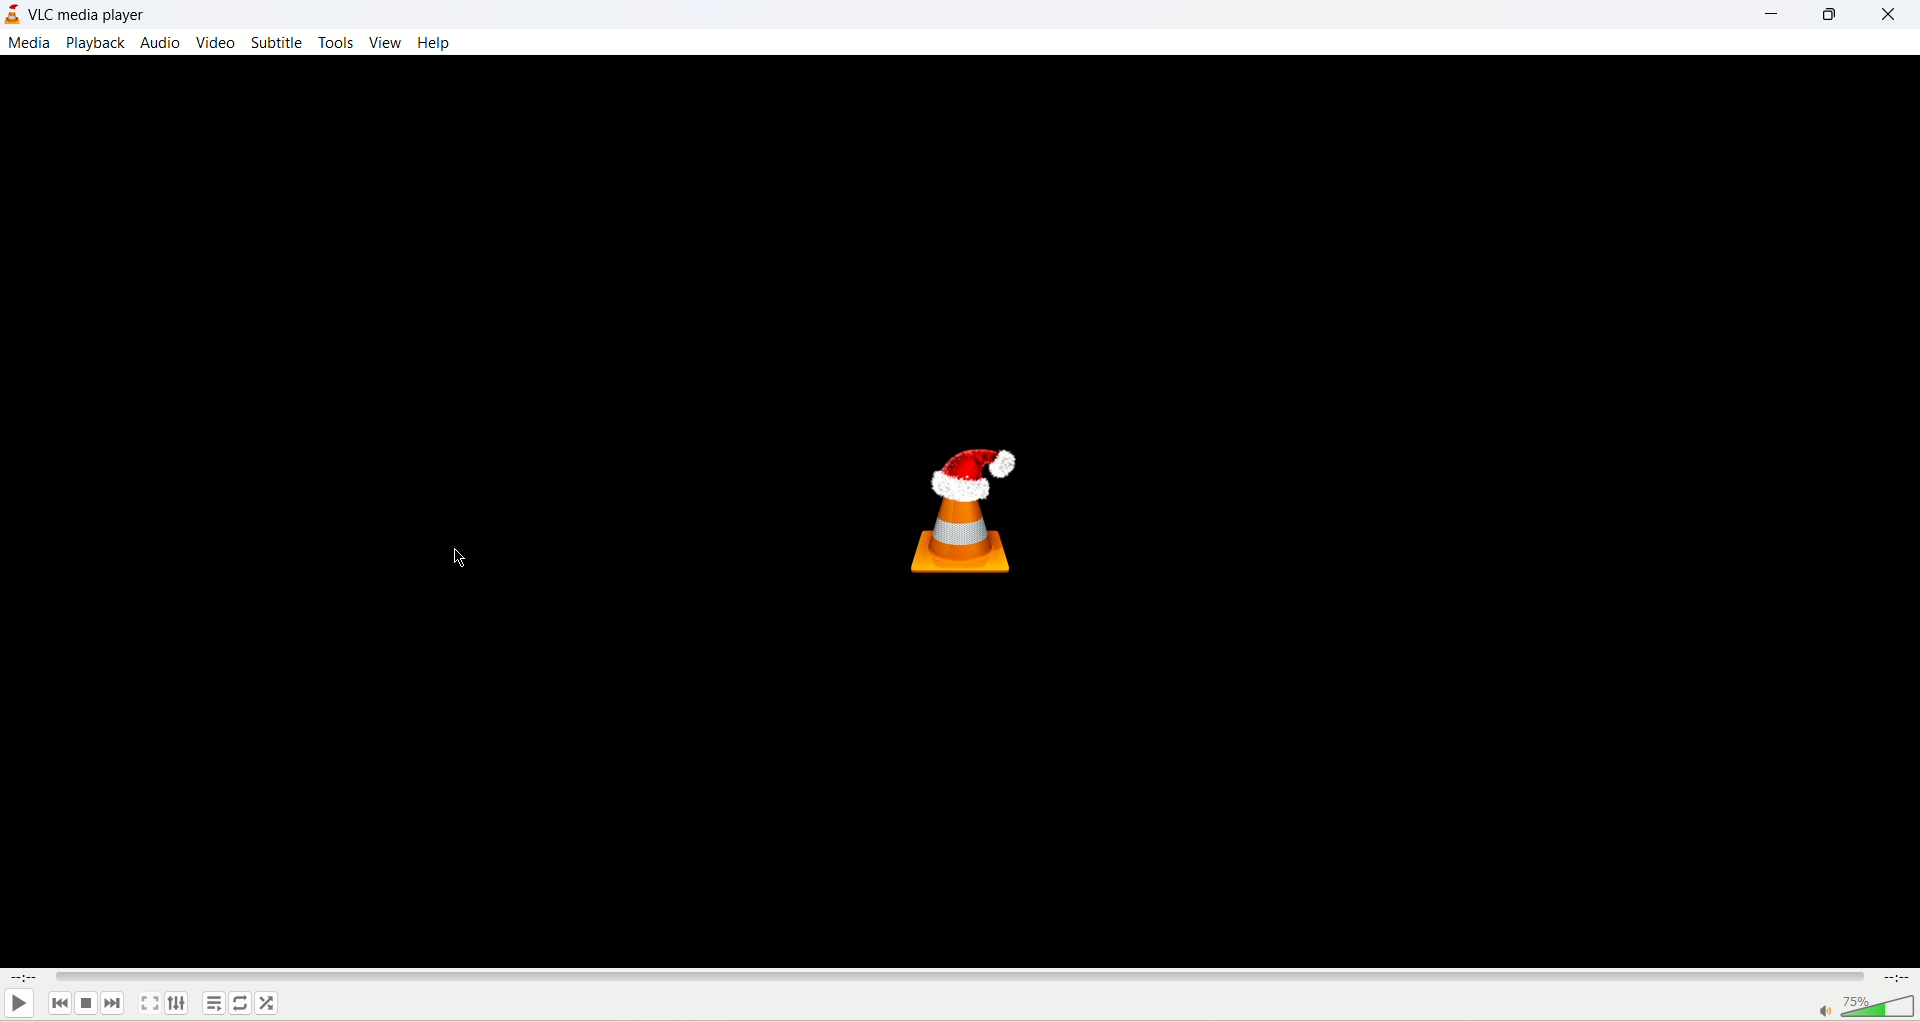 This screenshot has width=1920, height=1022. Describe the element at coordinates (1774, 15) in the screenshot. I see `minimize` at that location.